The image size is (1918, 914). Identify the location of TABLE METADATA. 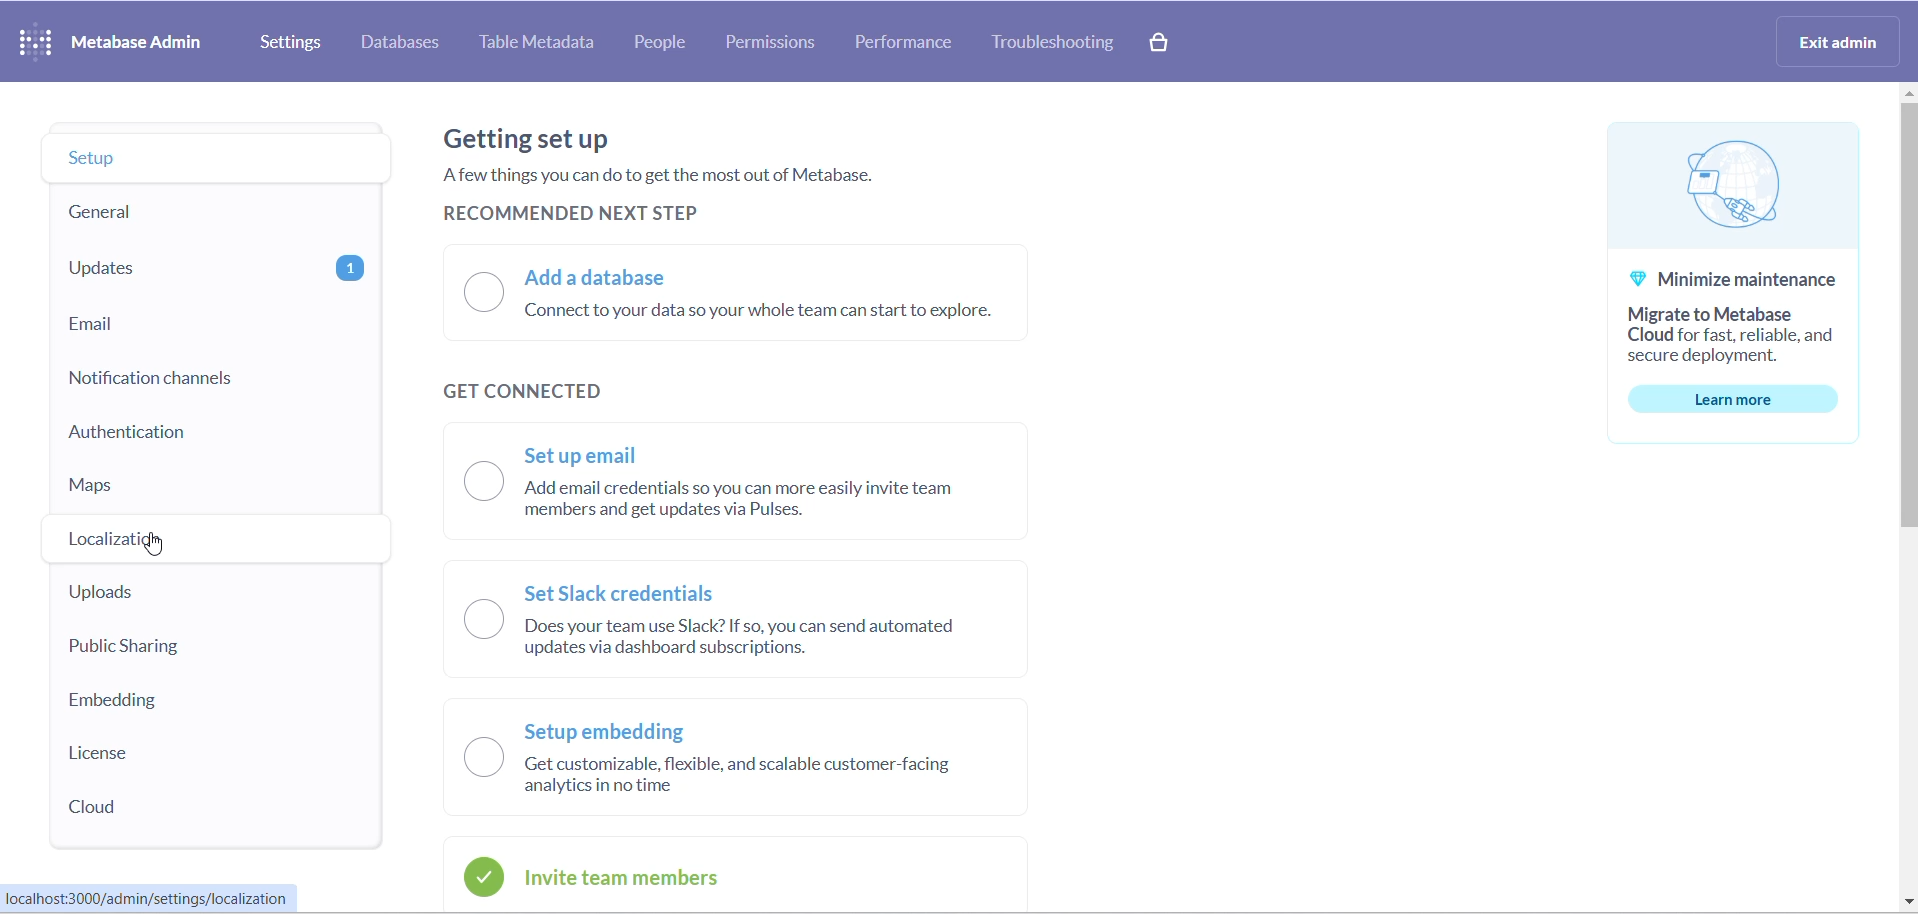
(542, 43).